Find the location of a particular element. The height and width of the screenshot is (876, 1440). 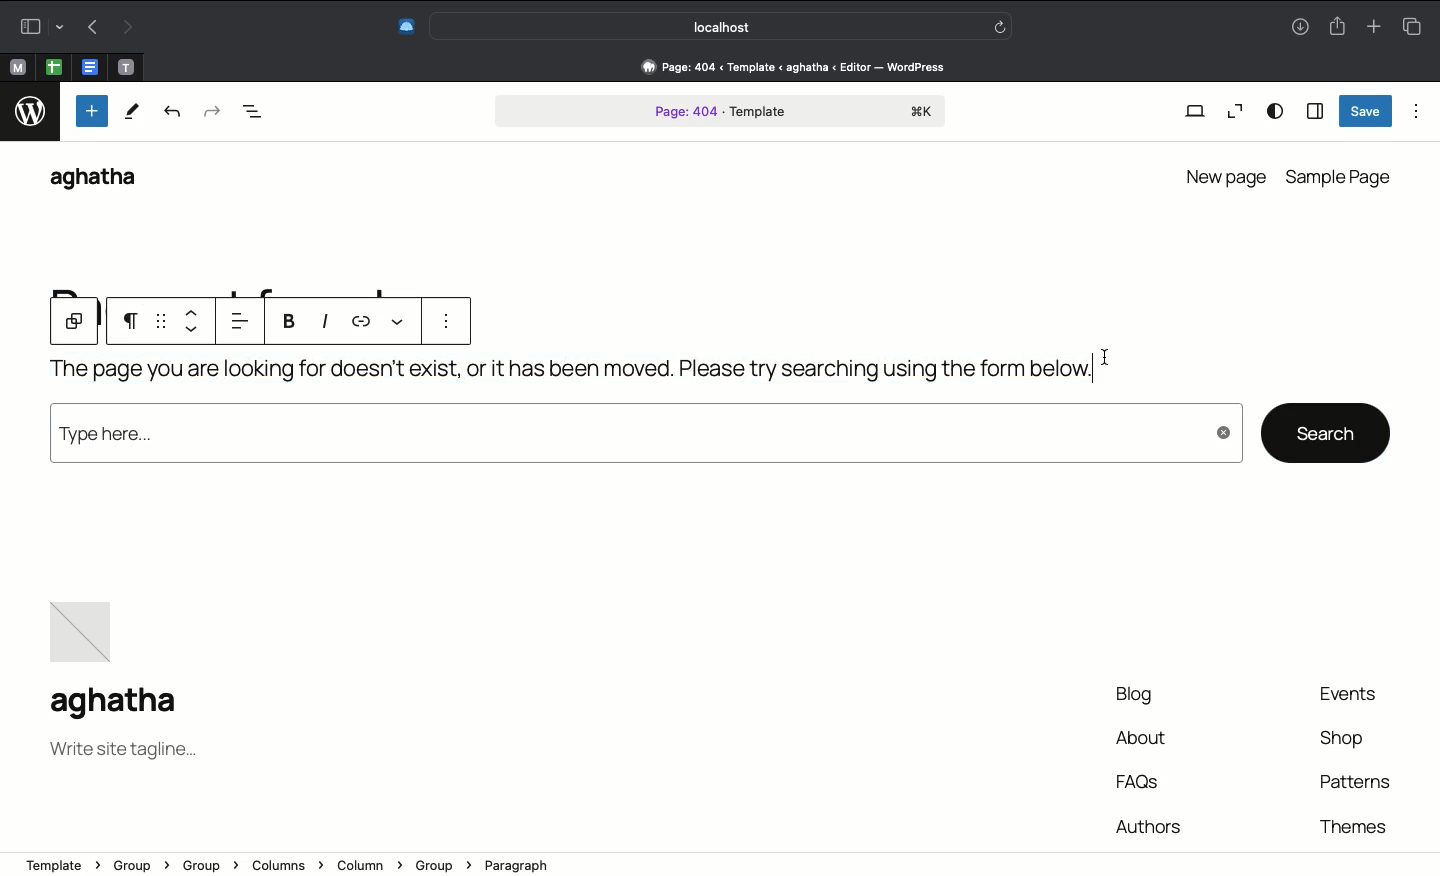

search is located at coordinates (1326, 431).